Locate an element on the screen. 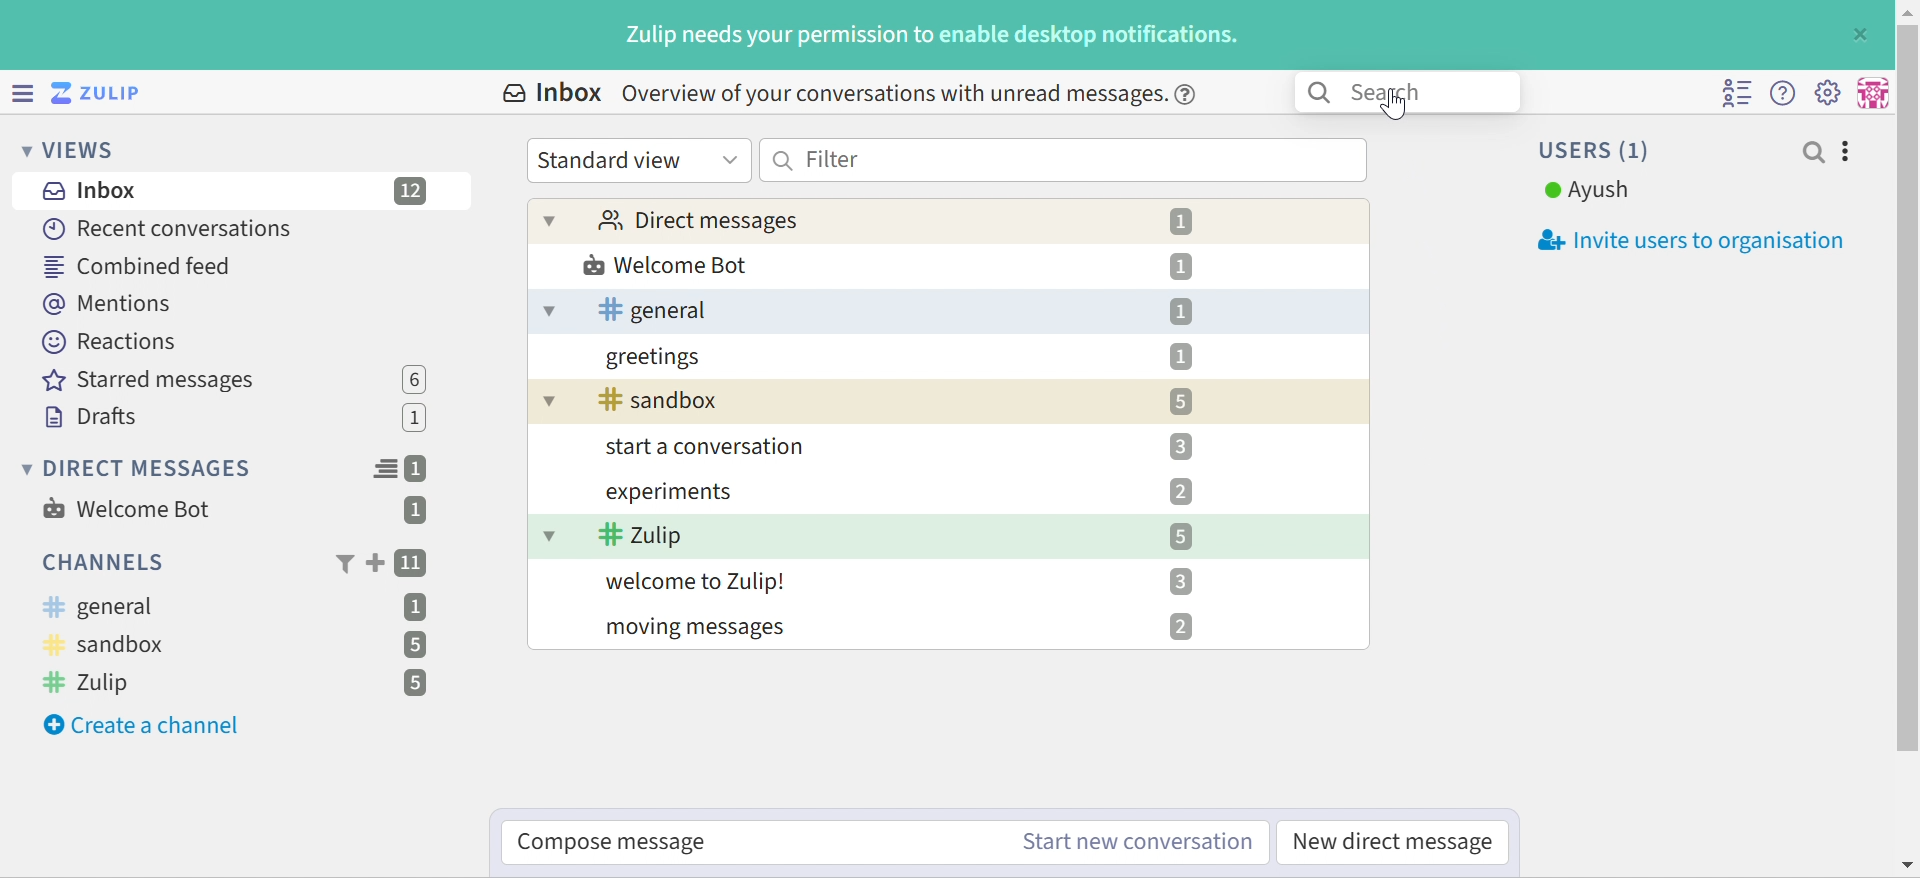 This screenshot has width=1920, height=878. 1 is located at coordinates (1181, 267).